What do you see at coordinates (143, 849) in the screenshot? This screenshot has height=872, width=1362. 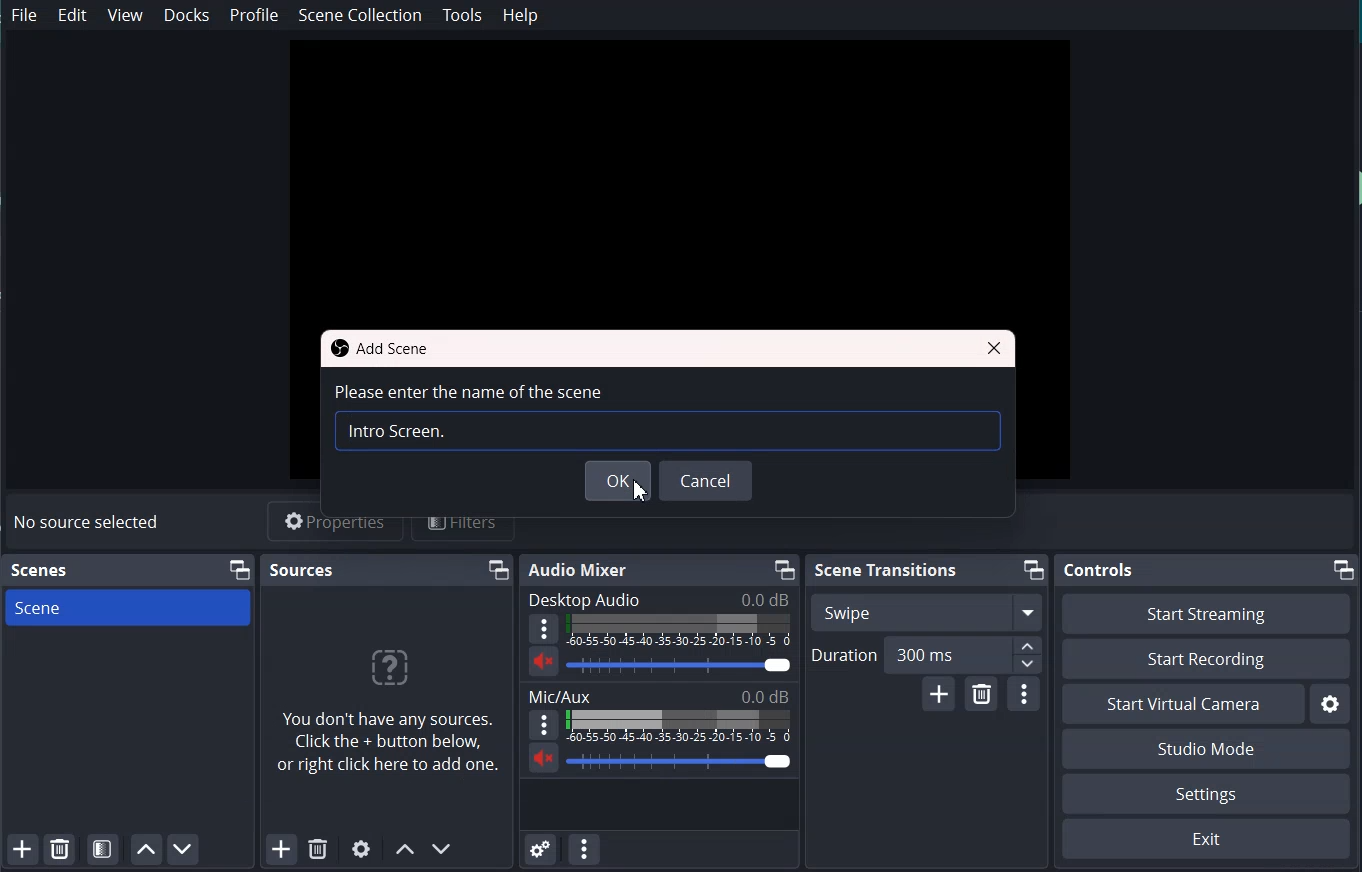 I see `Move Scene Up` at bounding box center [143, 849].